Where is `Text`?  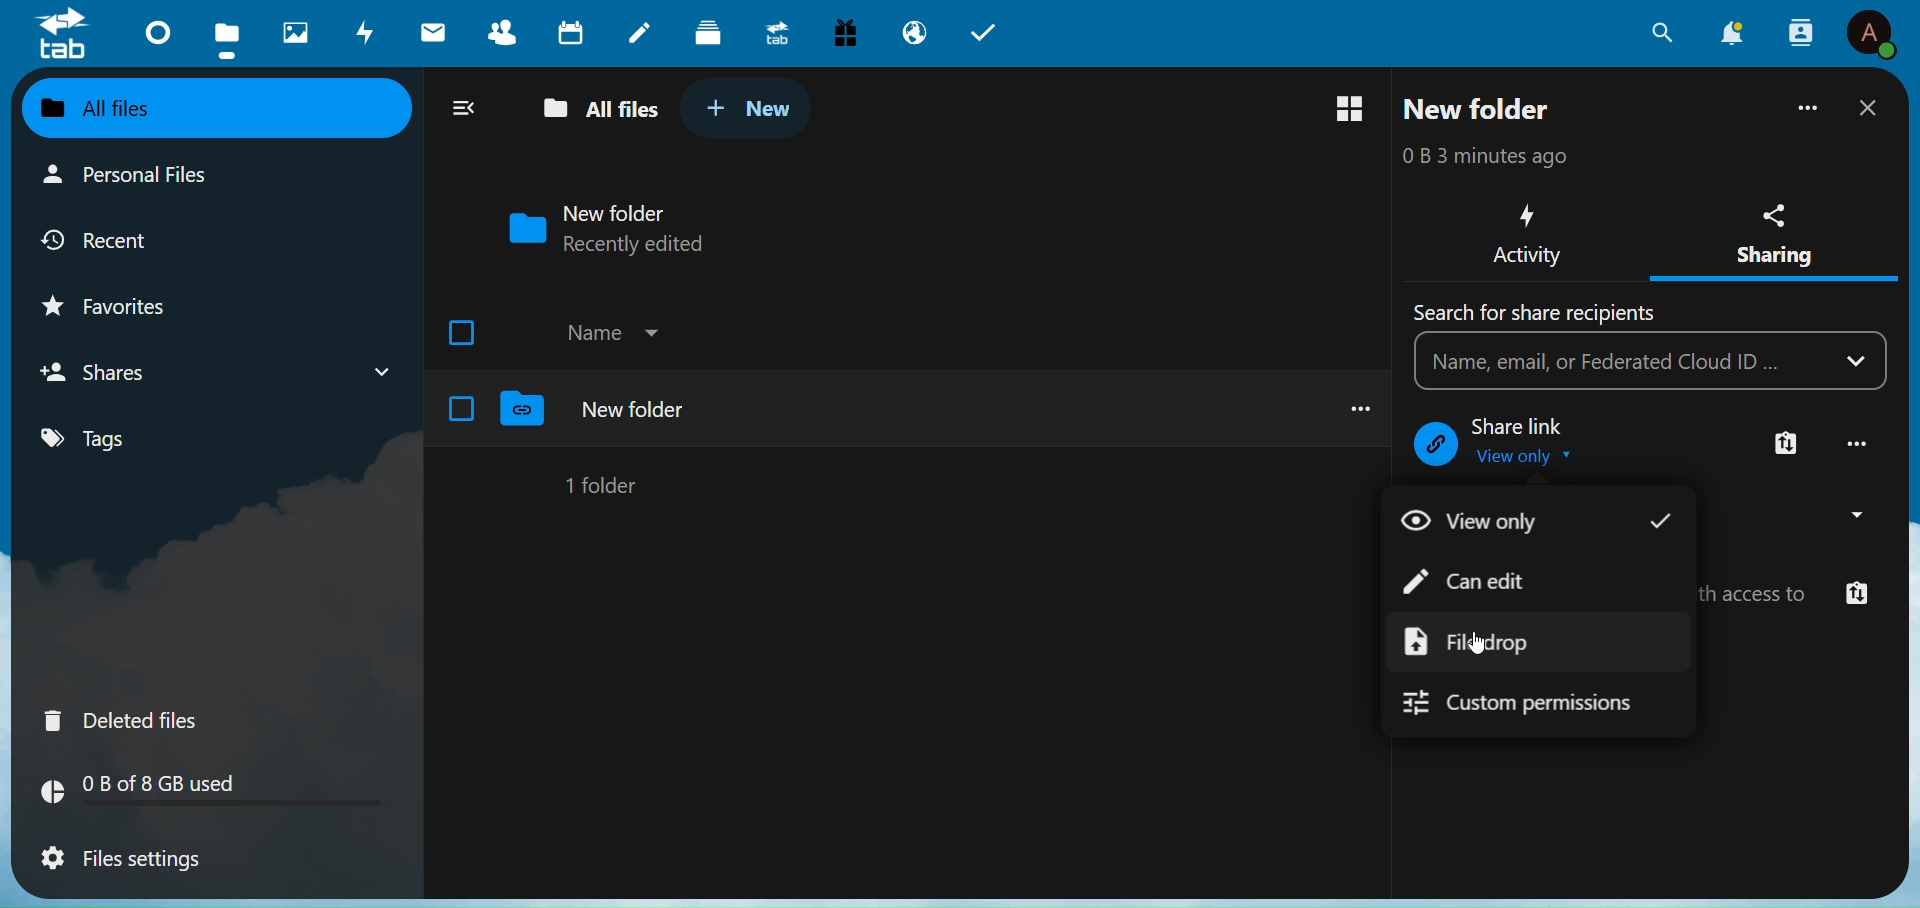
Text is located at coordinates (1535, 312).